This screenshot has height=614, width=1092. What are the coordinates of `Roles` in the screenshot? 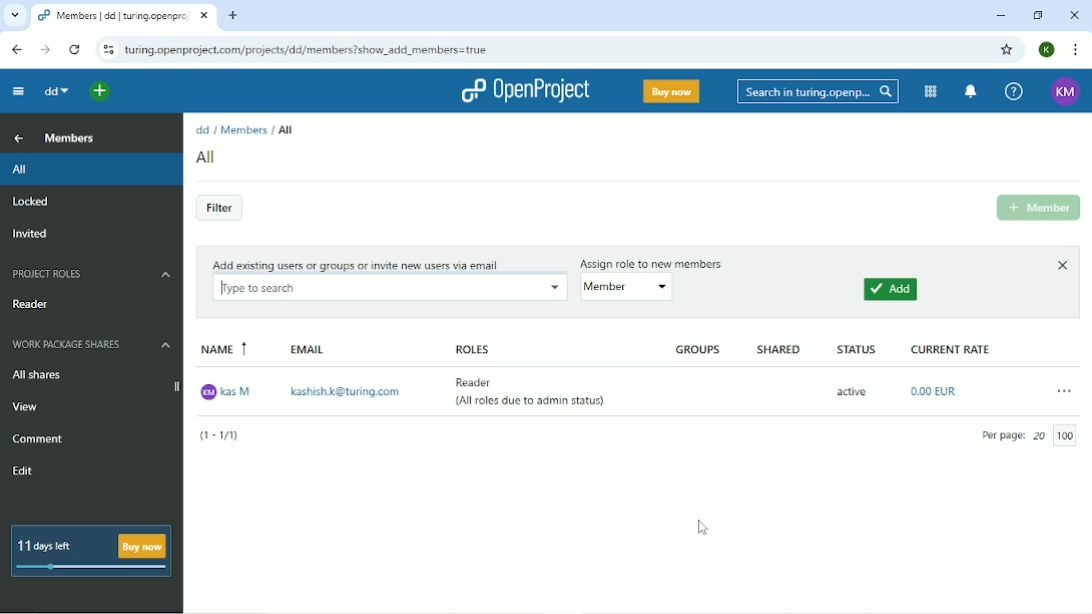 It's located at (469, 347).